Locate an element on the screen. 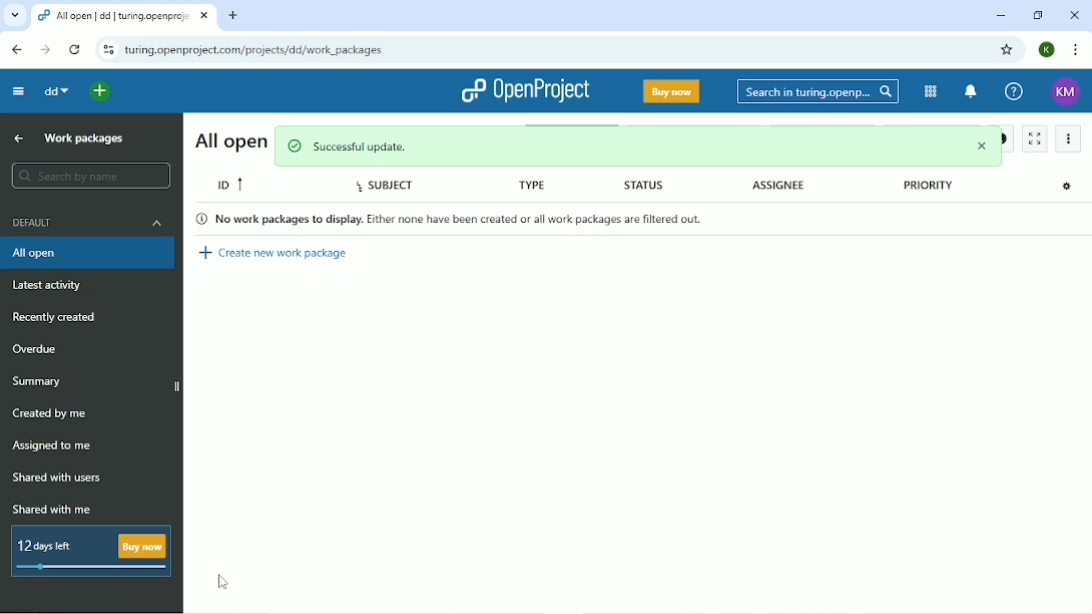 Image resolution: width=1092 pixels, height=614 pixels. New tab is located at coordinates (233, 15).